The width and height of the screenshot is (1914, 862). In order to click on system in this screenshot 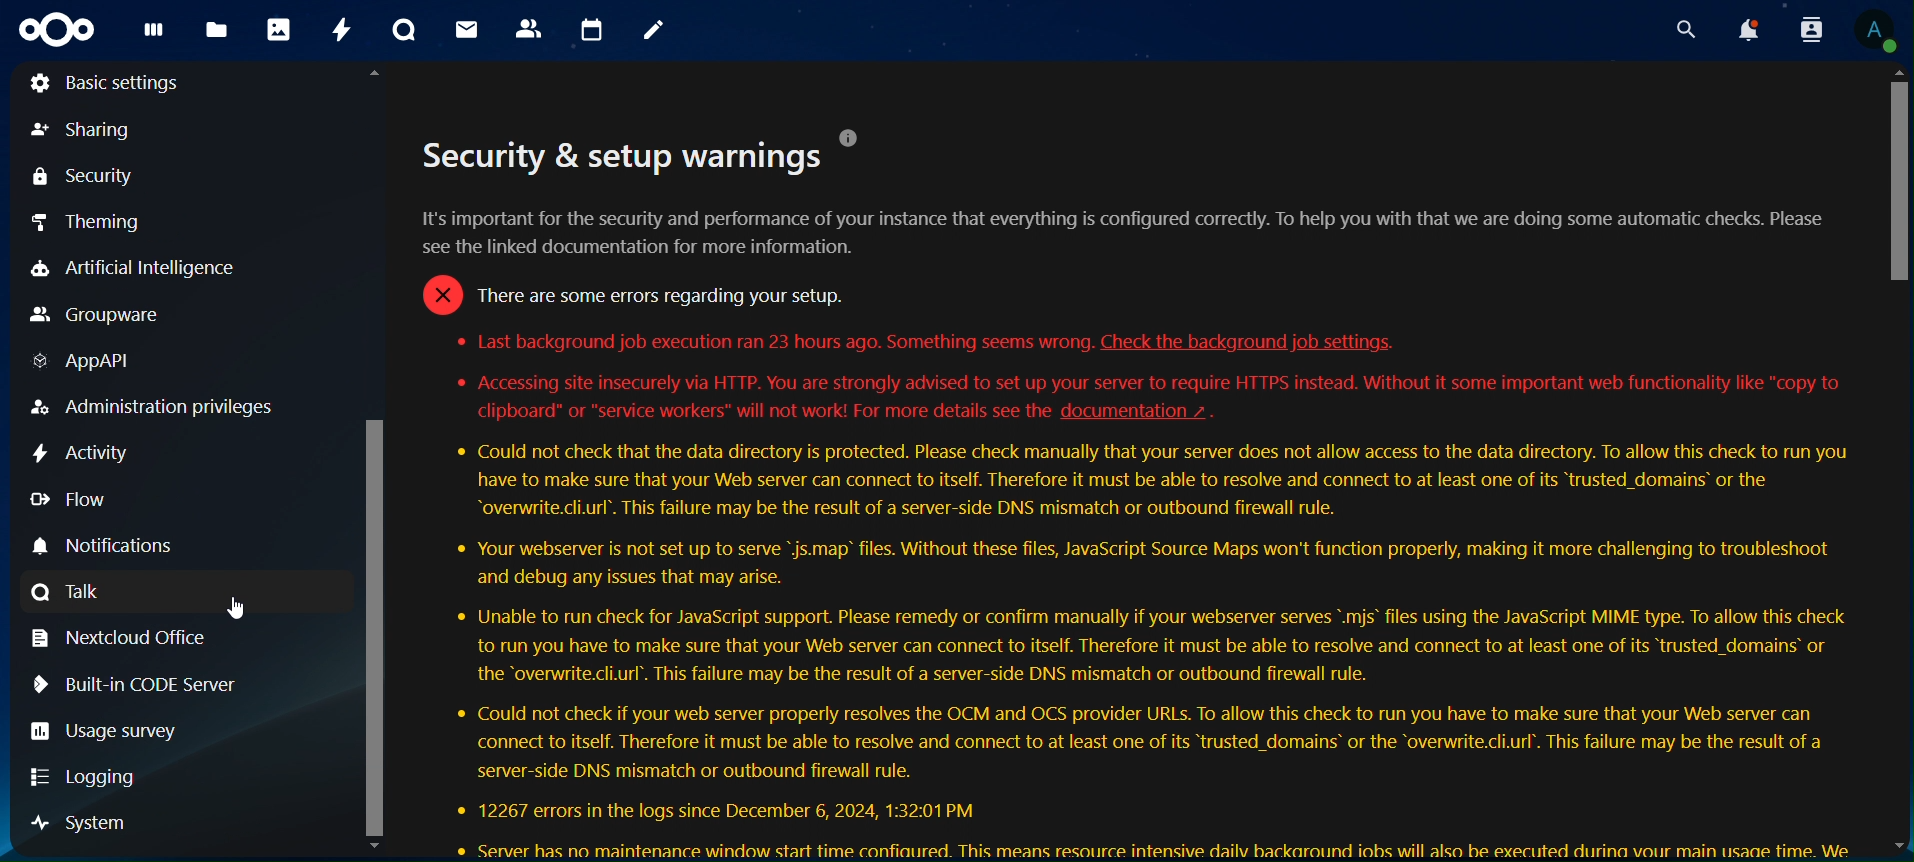, I will do `click(83, 823)`.